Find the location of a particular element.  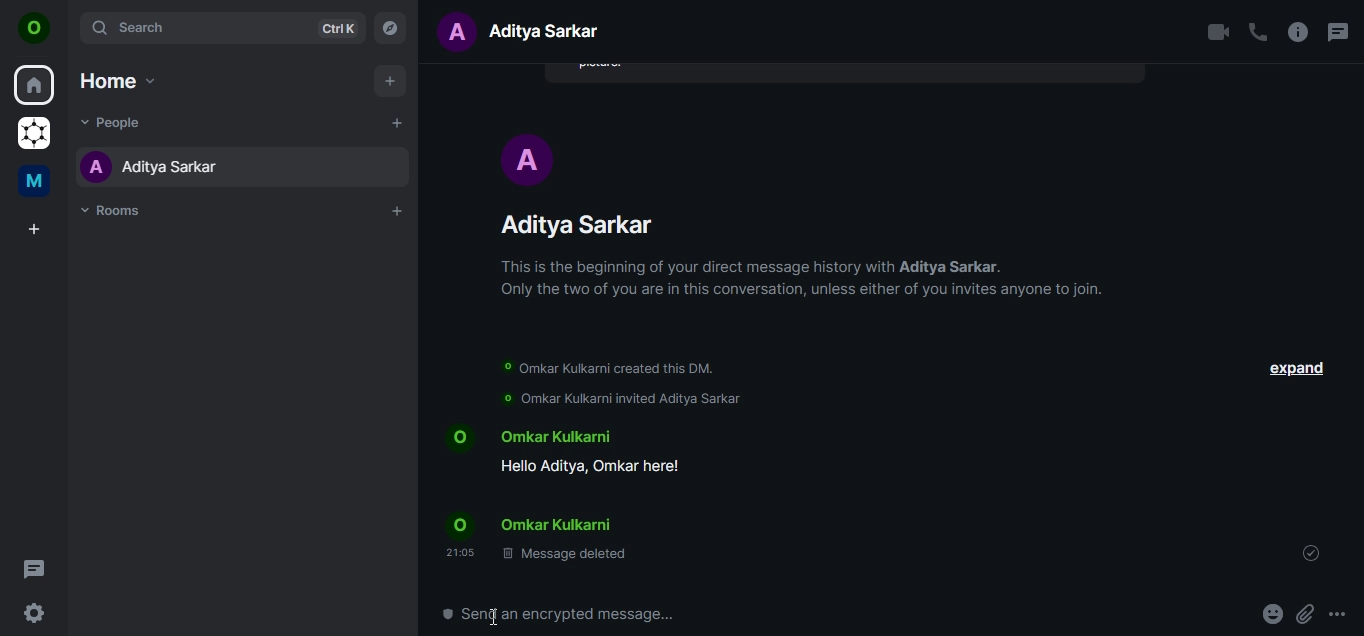

name is located at coordinates (191, 164).